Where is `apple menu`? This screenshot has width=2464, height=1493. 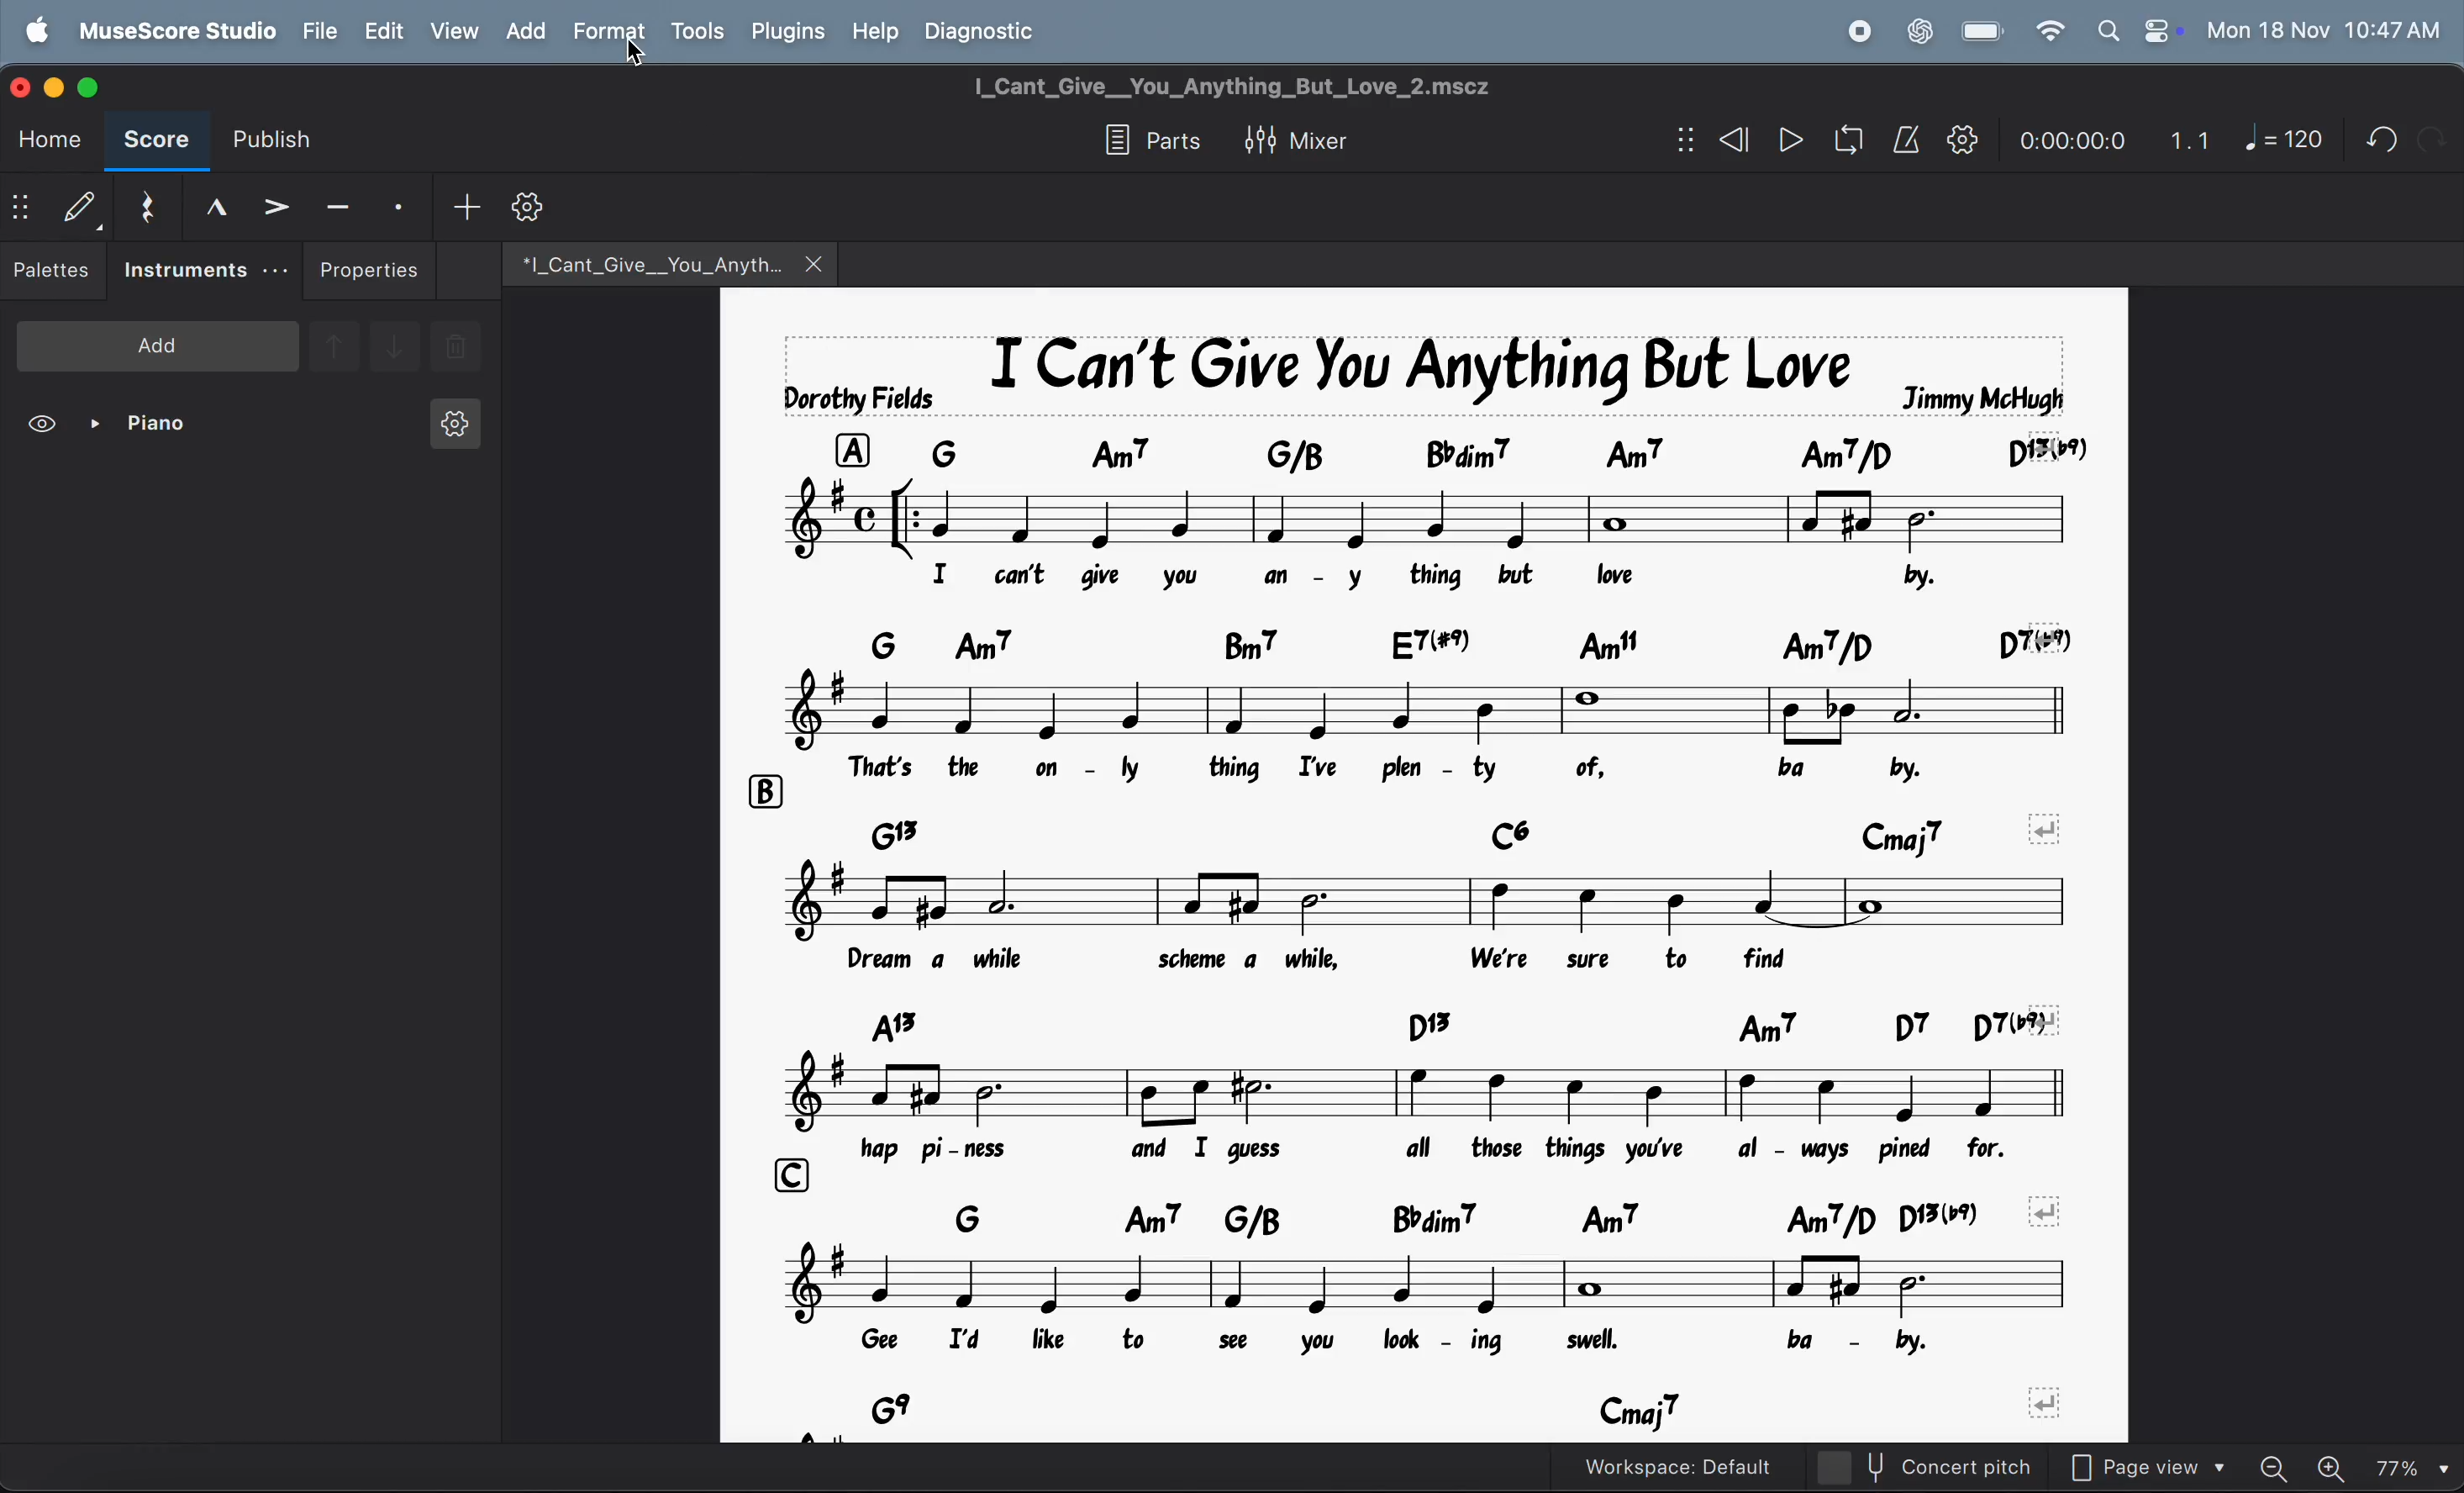 apple menu is located at coordinates (41, 29).